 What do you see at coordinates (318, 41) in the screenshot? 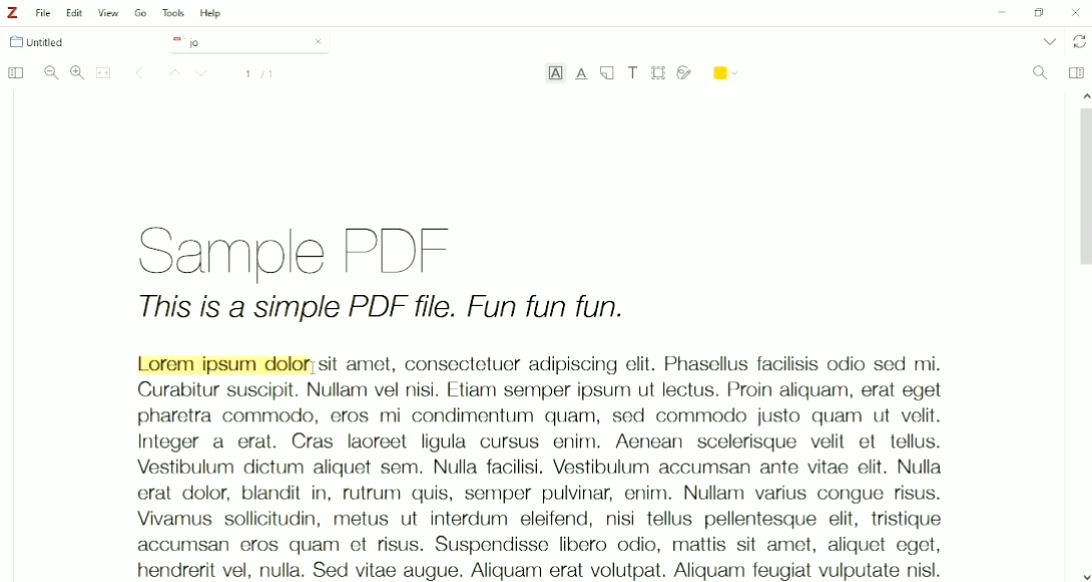
I see `Close` at bounding box center [318, 41].